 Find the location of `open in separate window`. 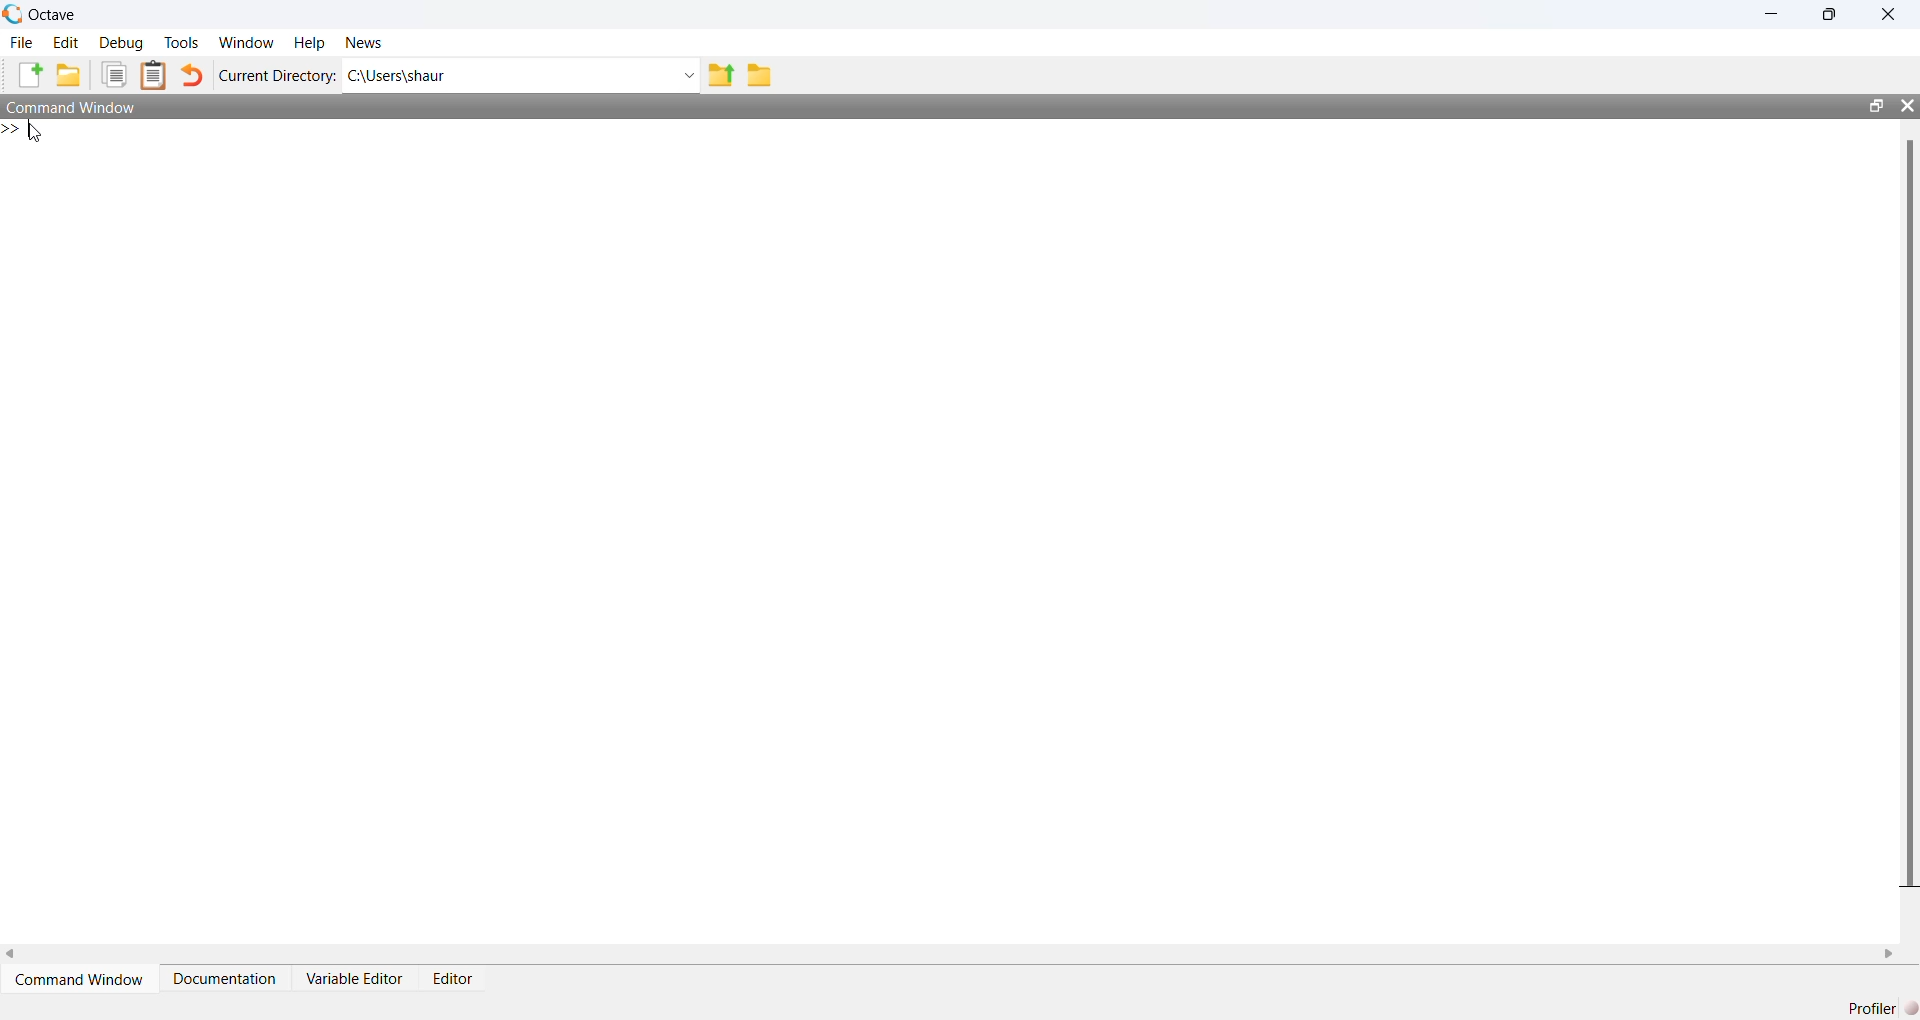

open in separate window is located at coordinates (1878, 106).